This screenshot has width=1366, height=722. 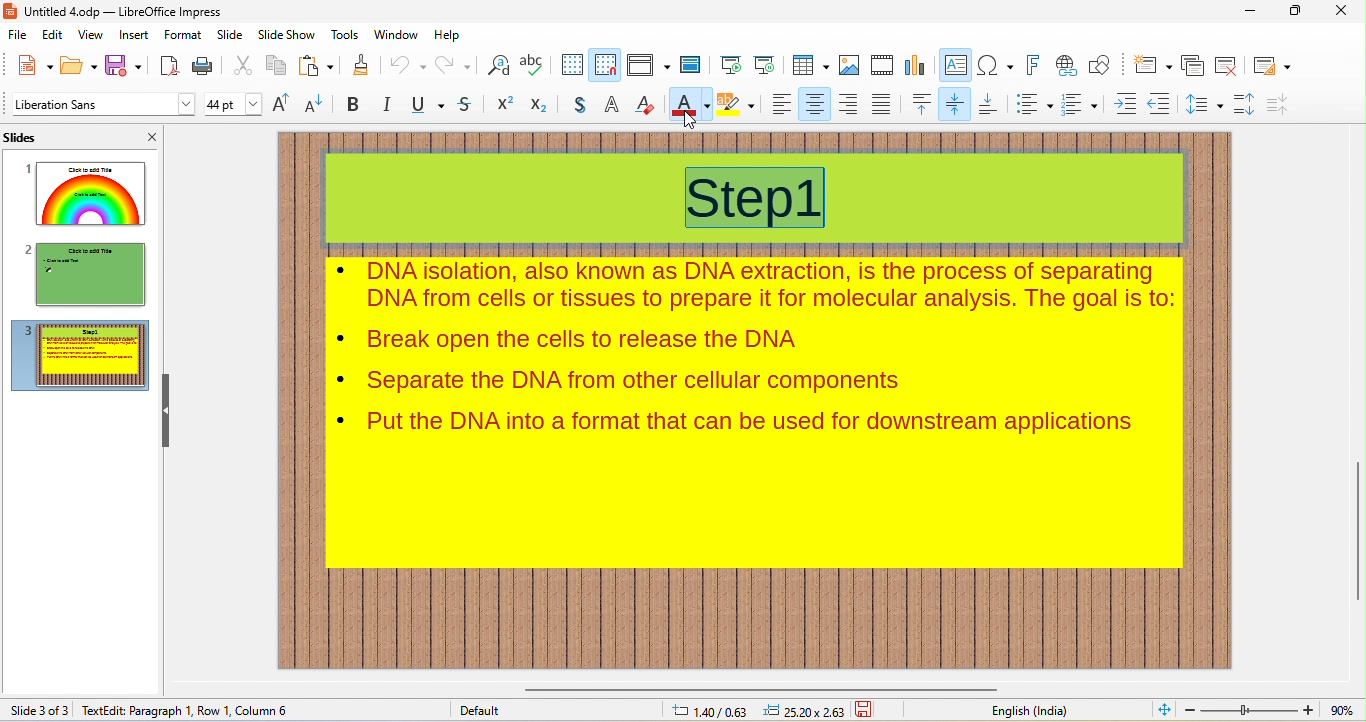 What do you see at coordinates (353, 104) in the screenshot?
I see `bold` at bounding box center [353, 104].